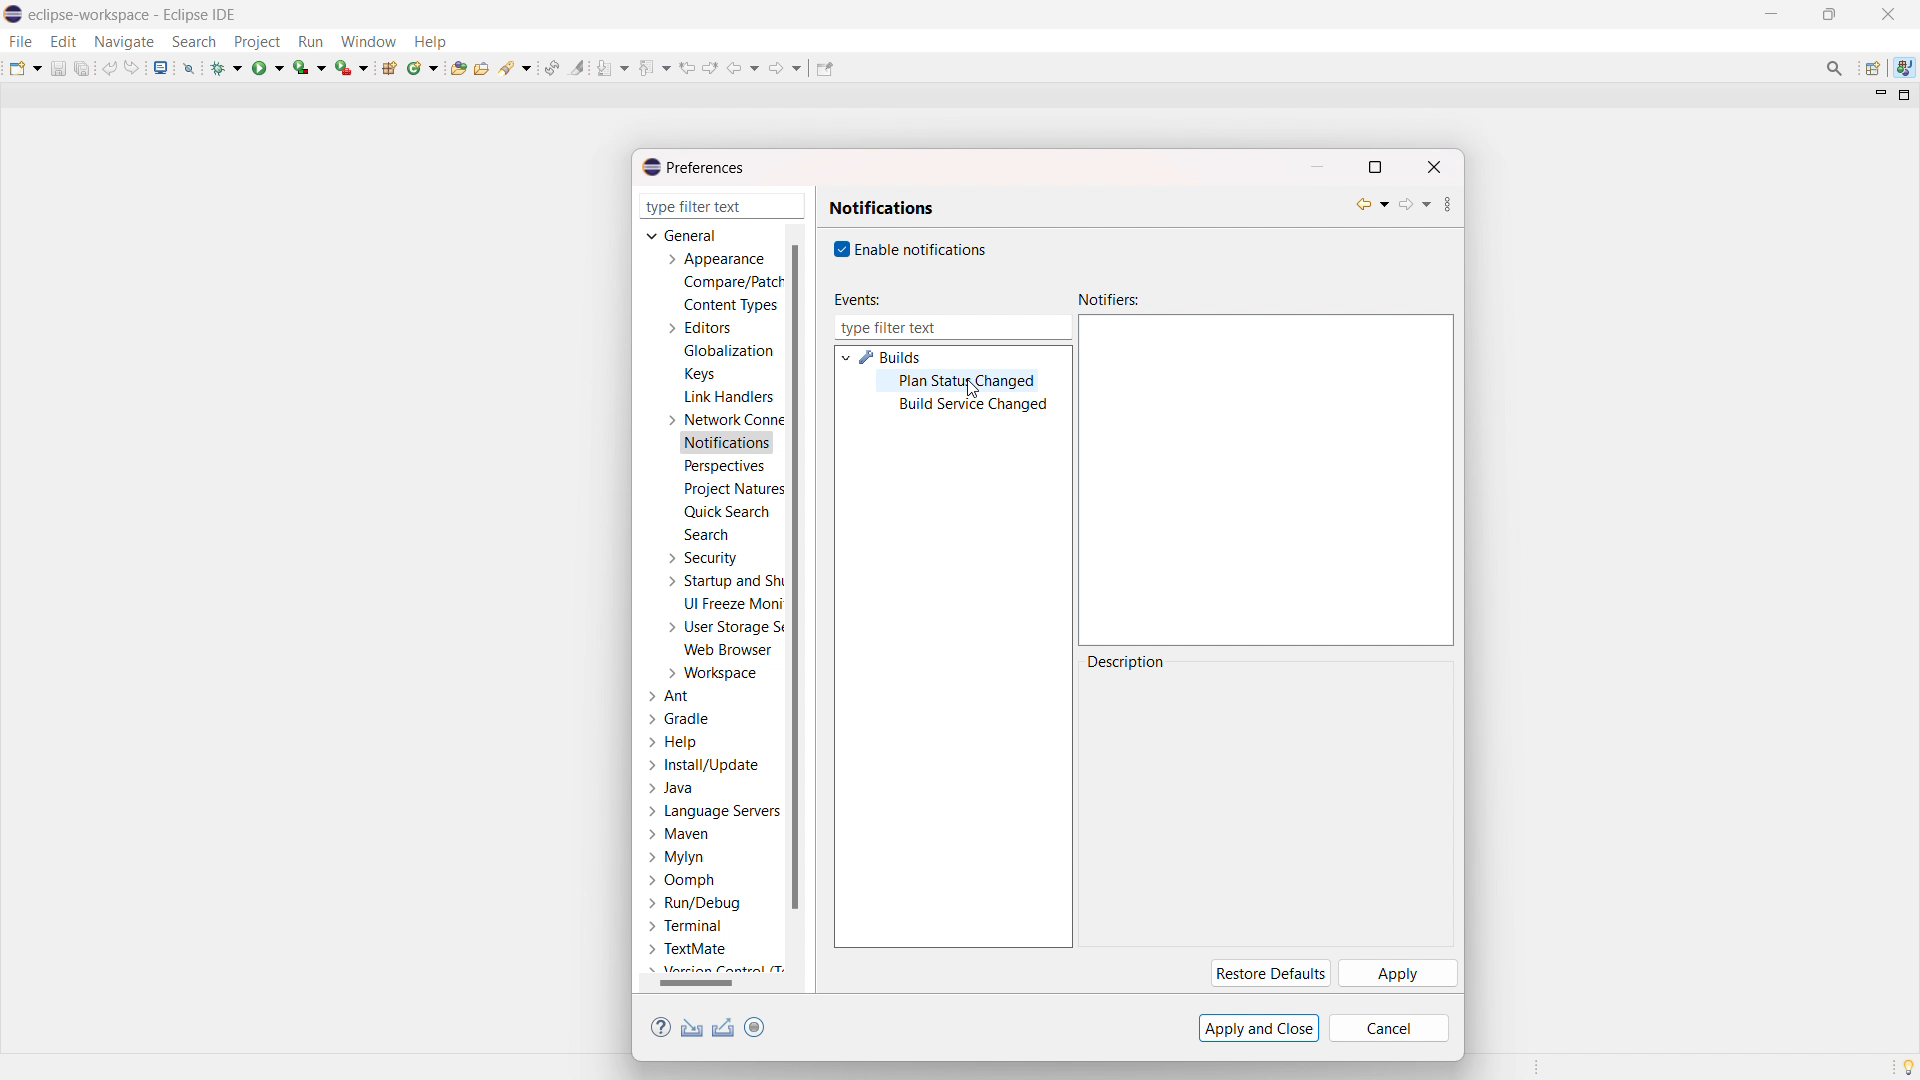  I want to click on view previous location, so click(687, 67).